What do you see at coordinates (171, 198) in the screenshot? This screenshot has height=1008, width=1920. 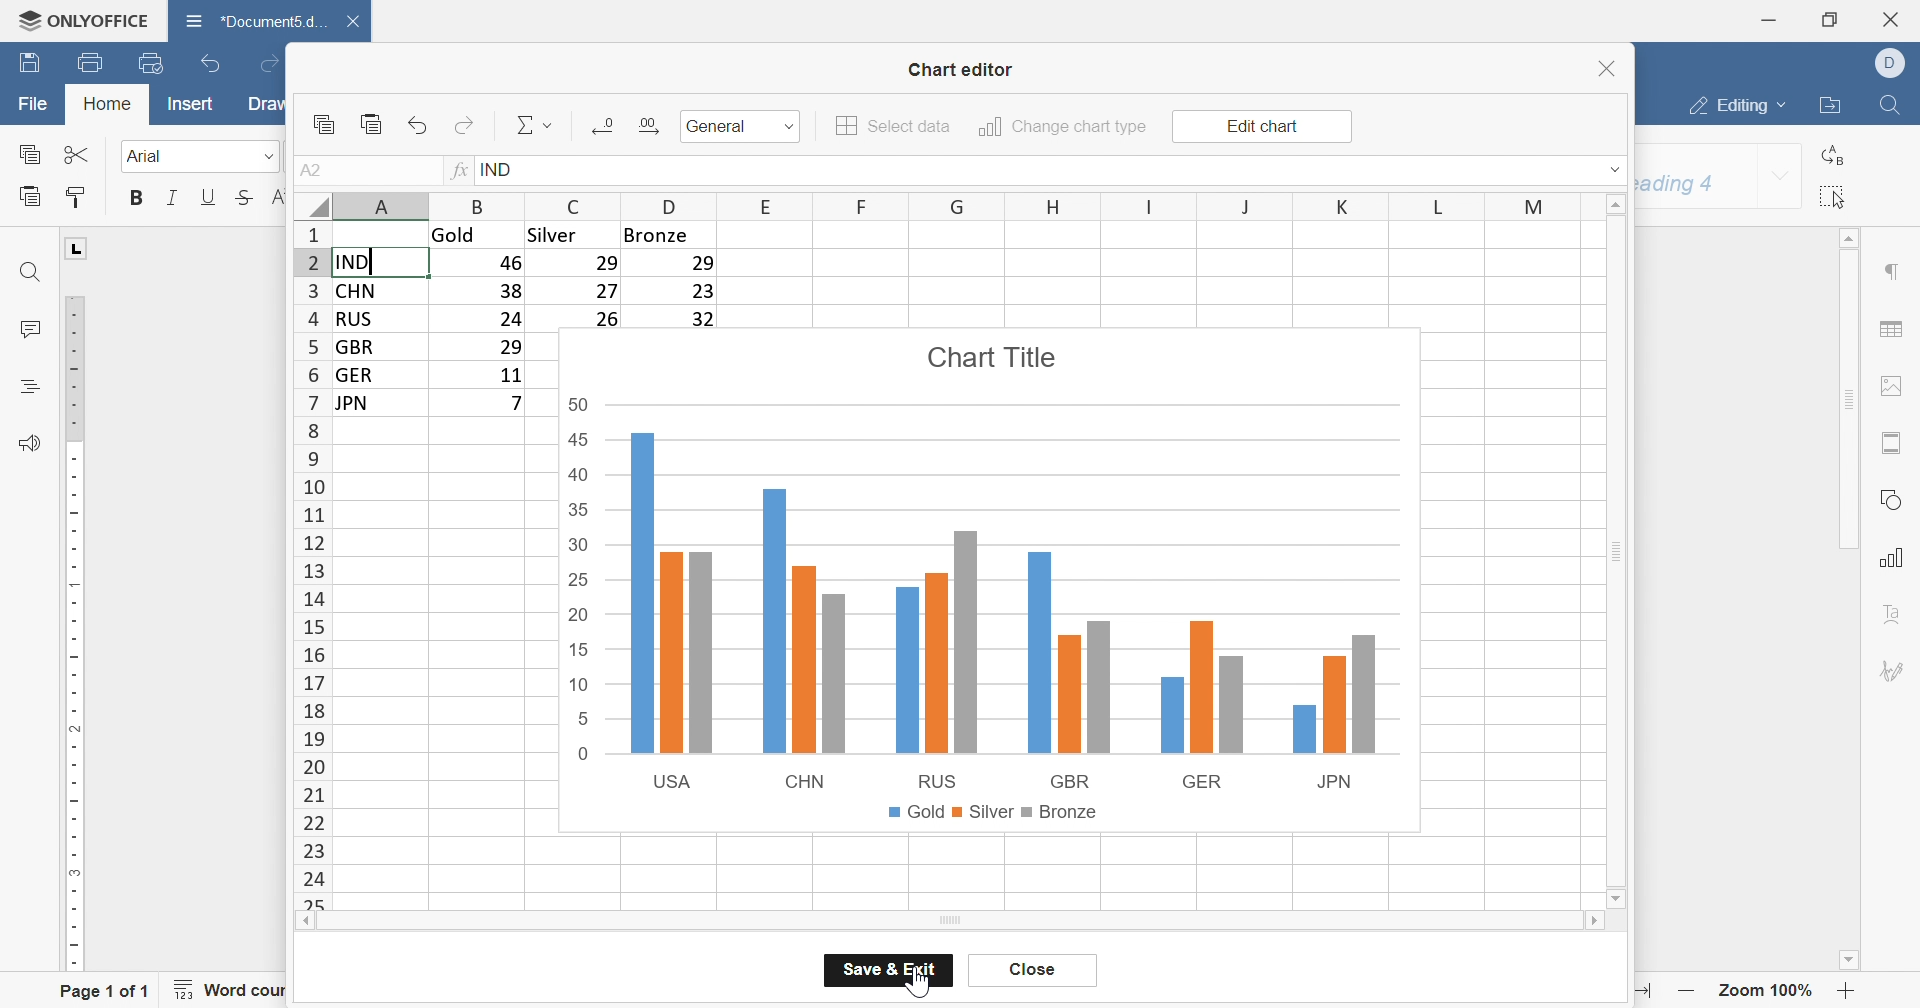 I see `italic` at bounding box center [171, 198].